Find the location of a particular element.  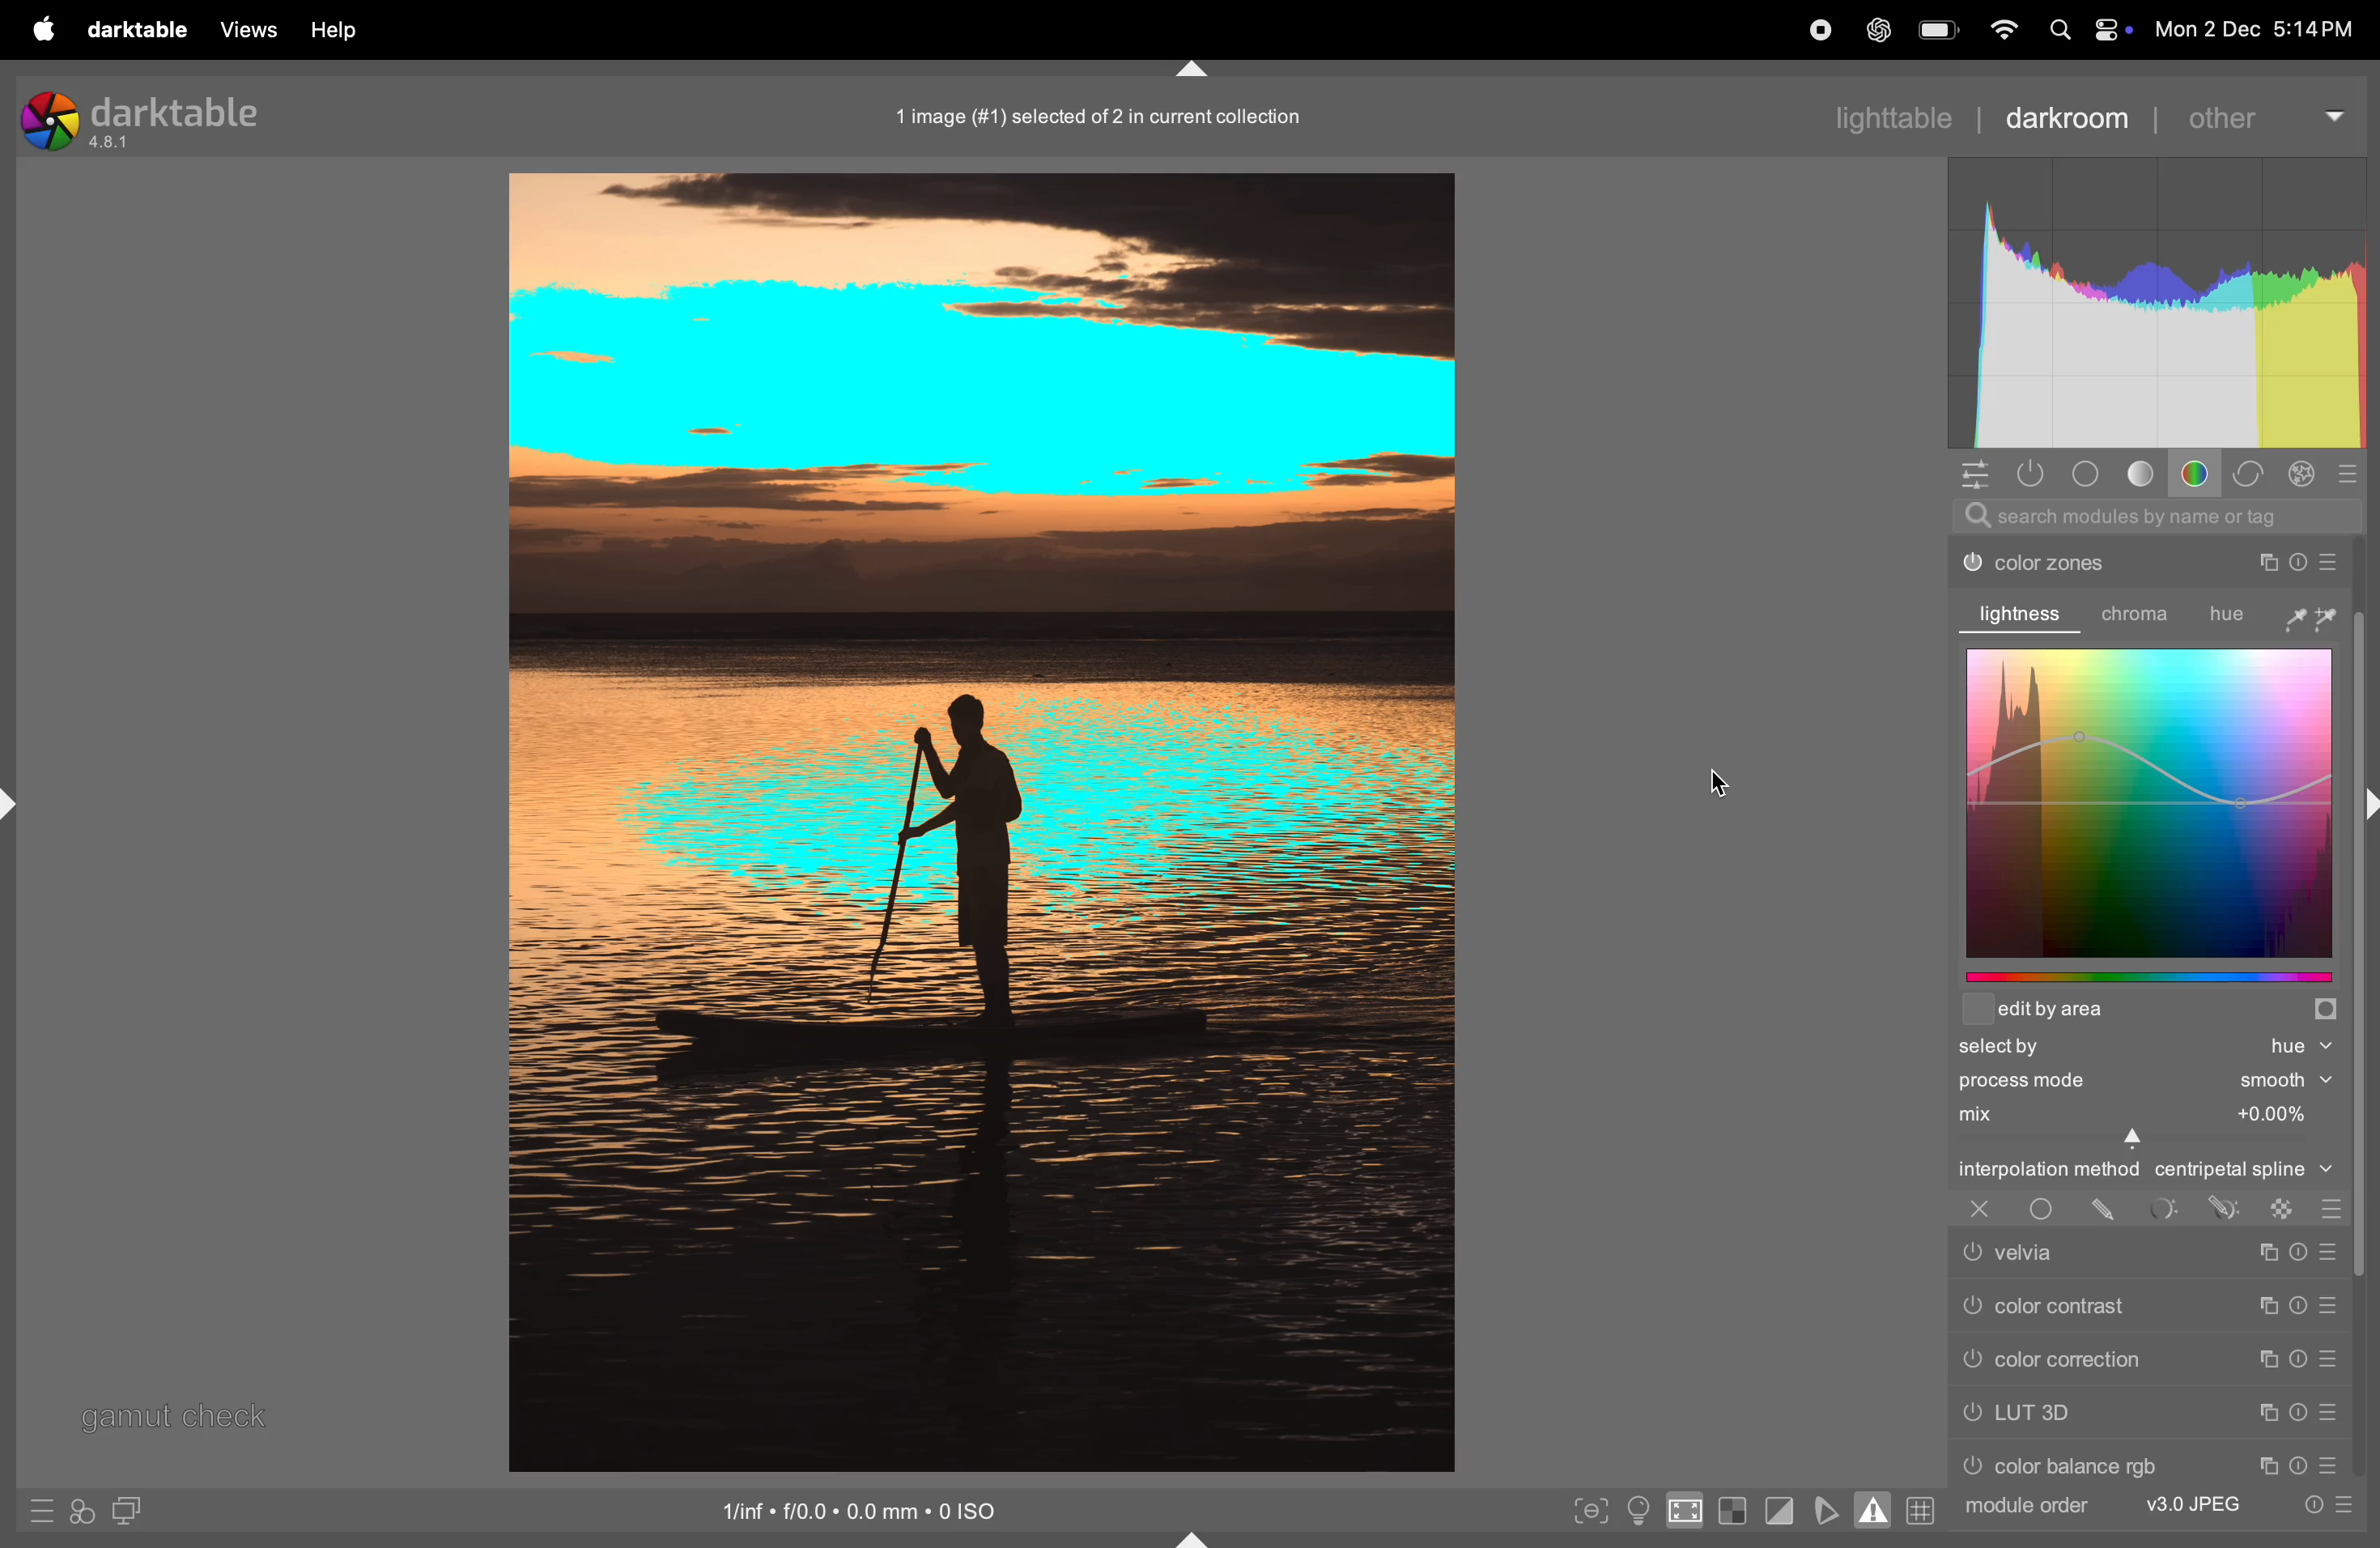

styles is located at coordinates (82, 1513).